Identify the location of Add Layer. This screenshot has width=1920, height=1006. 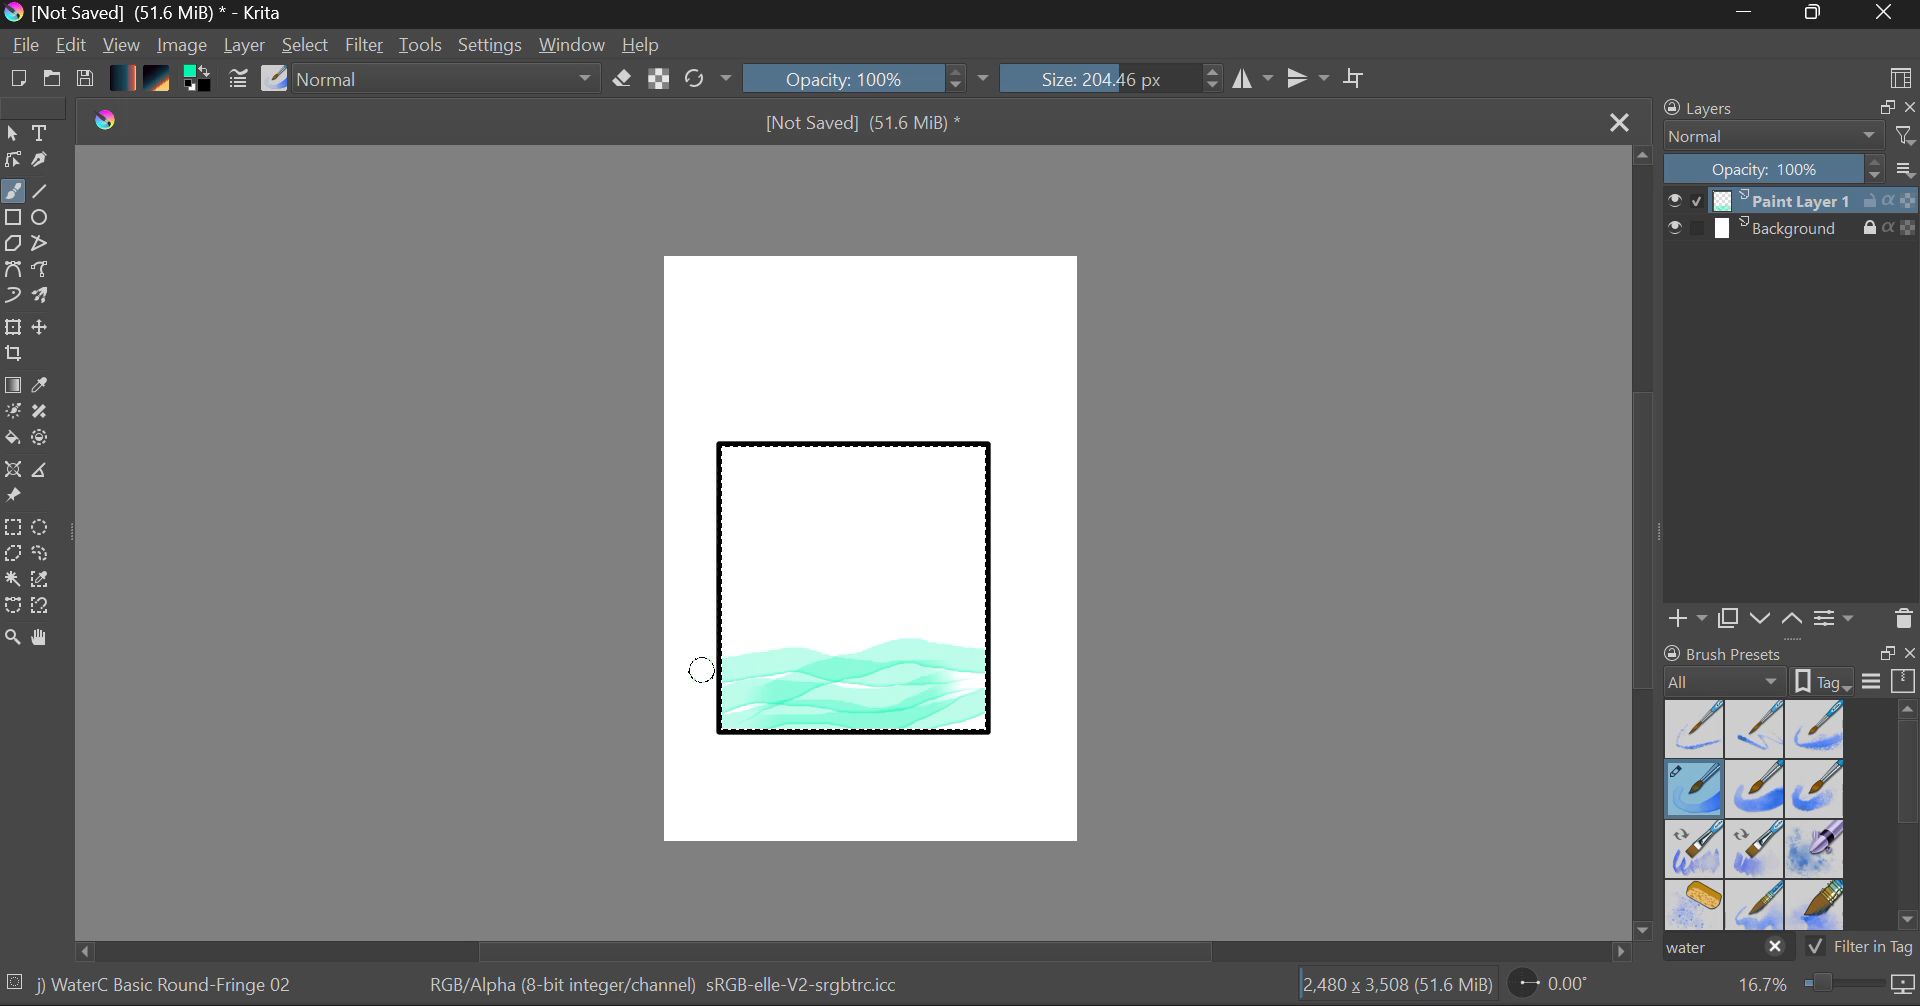
(1687, 618).